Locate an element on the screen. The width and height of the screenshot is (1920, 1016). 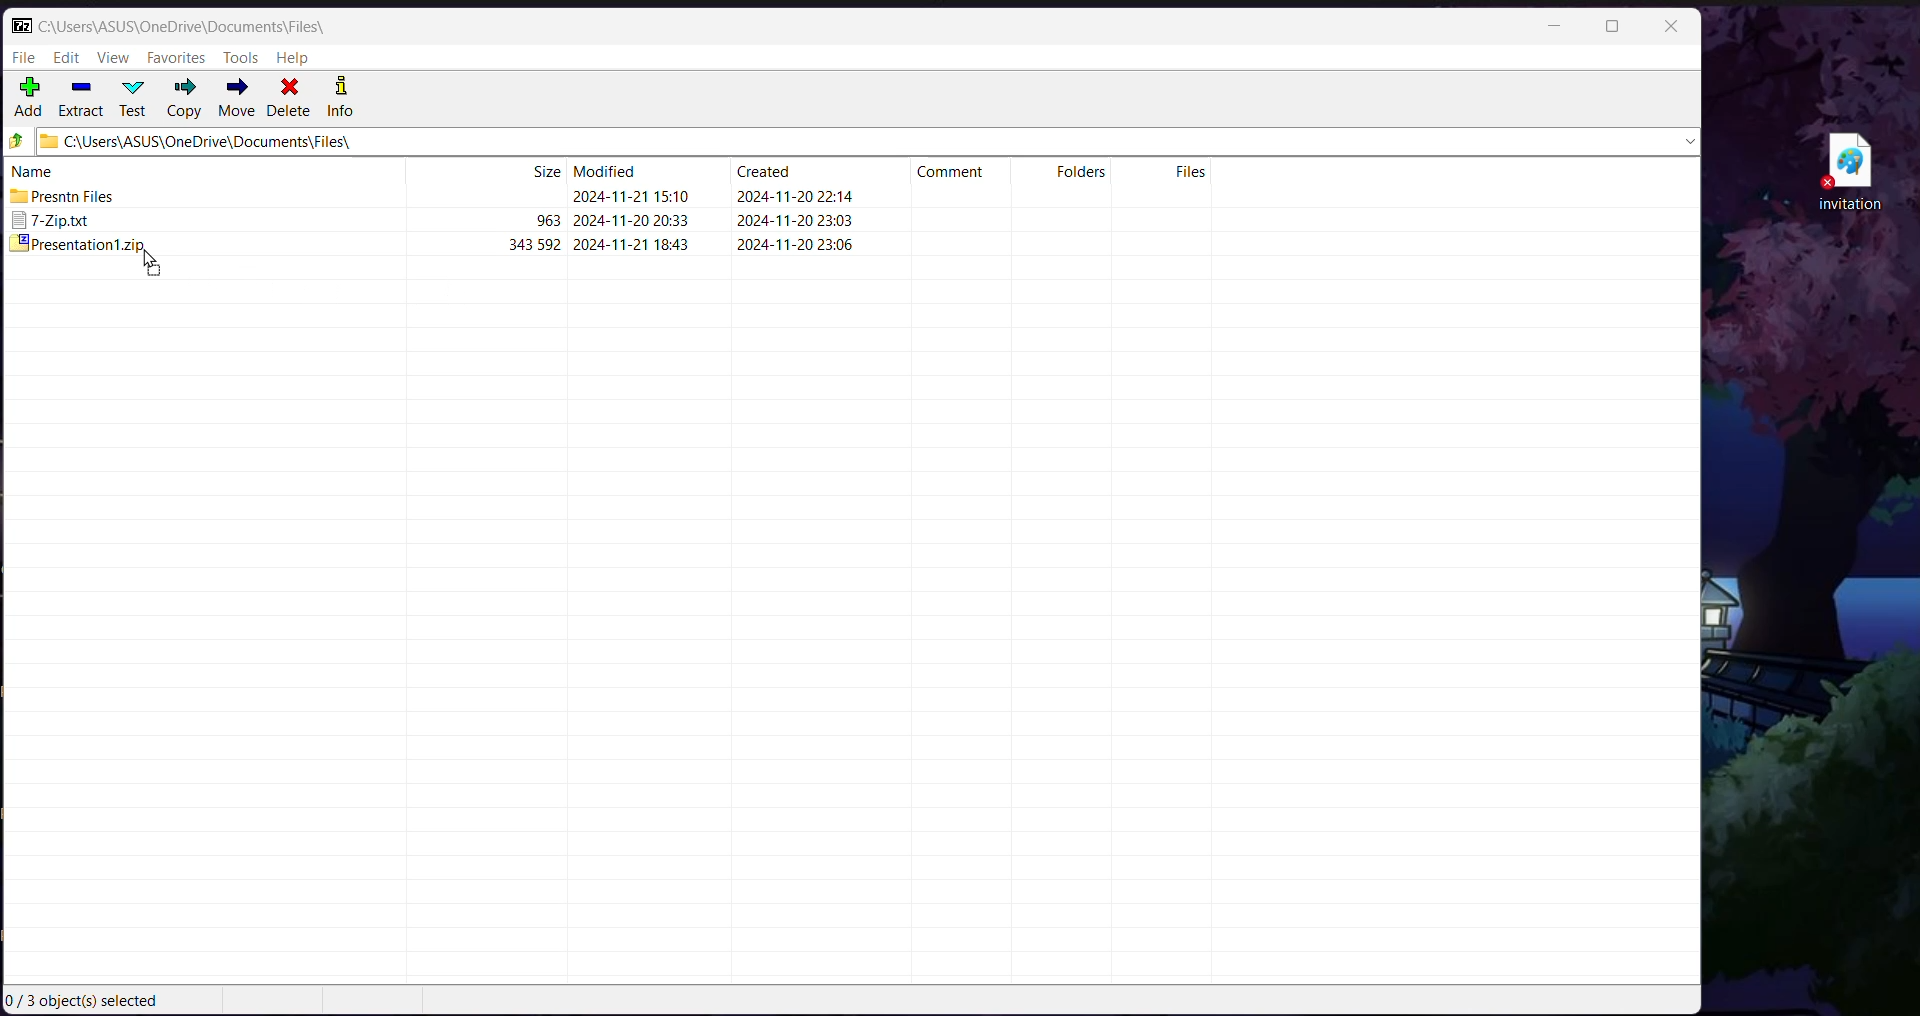
Comment is located at coordinates (957, 169).